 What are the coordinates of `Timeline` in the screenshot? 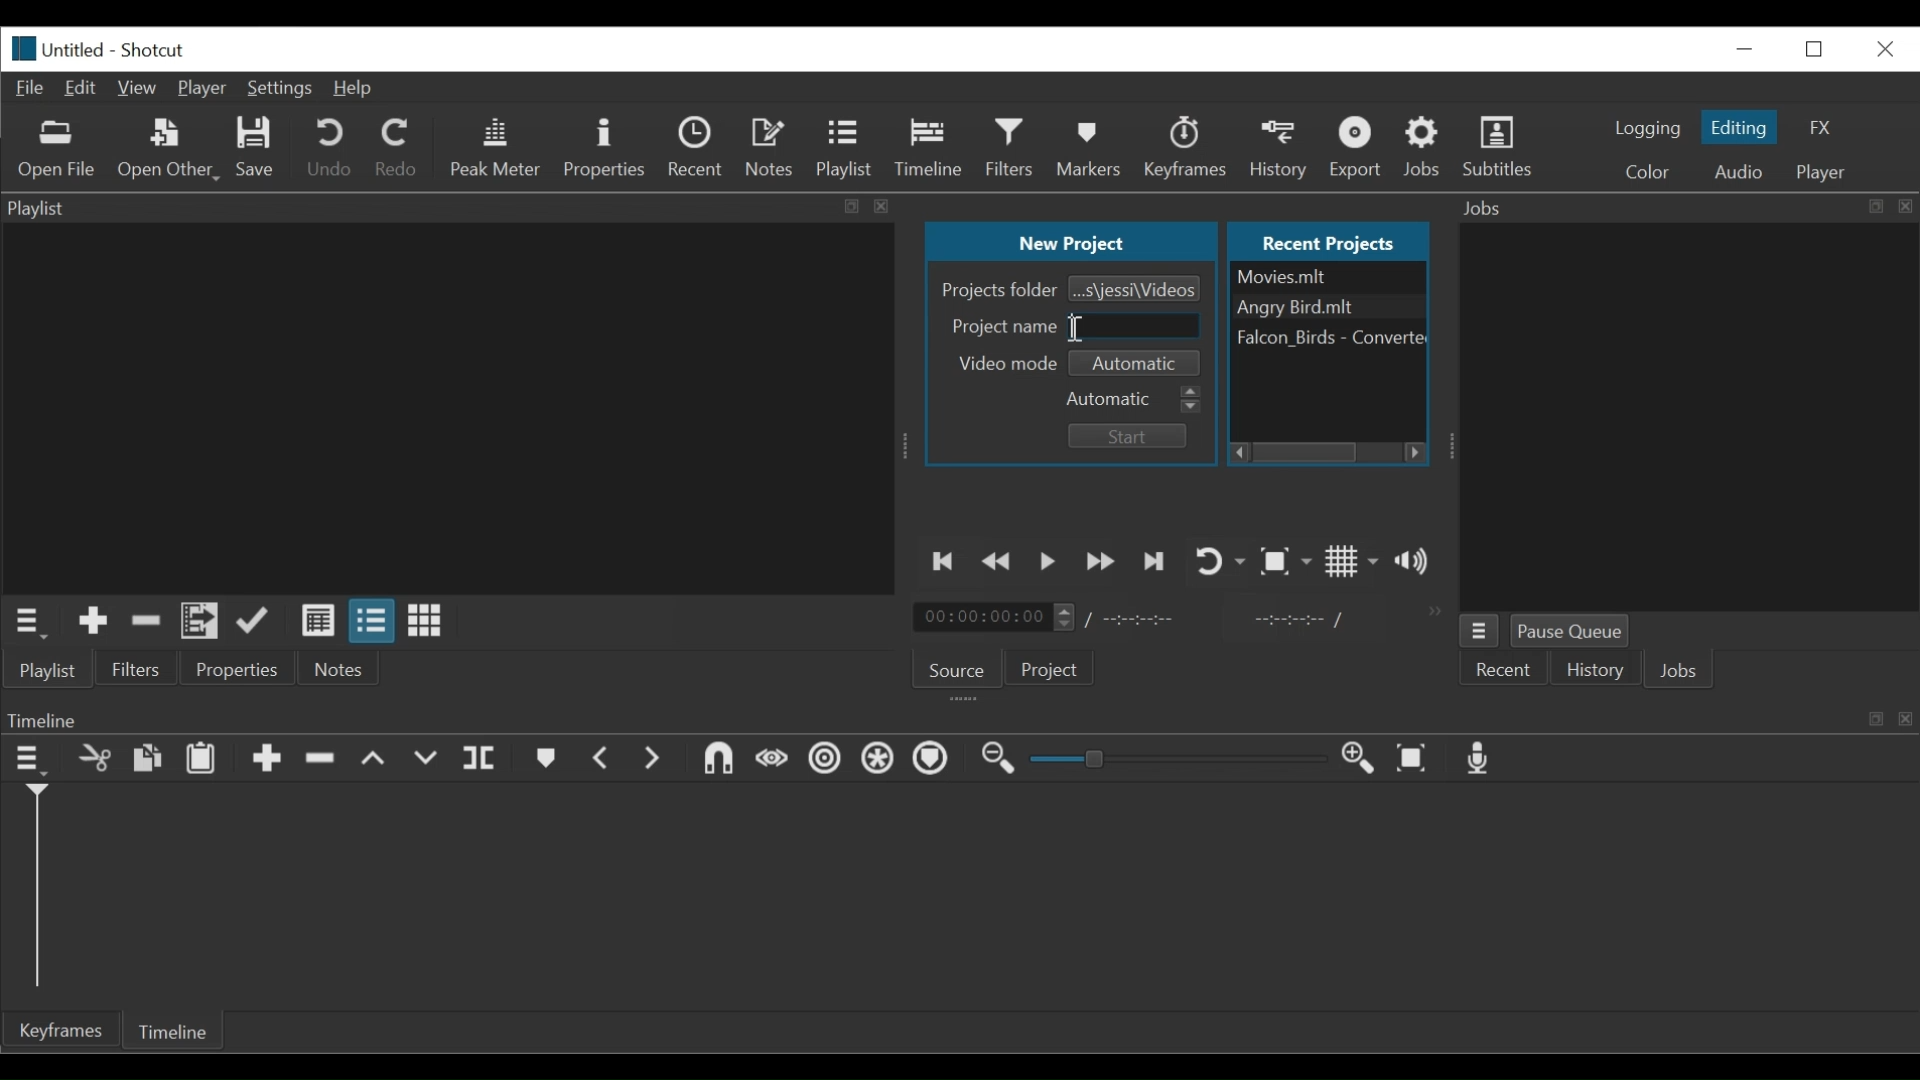 It's located at (957, 716).